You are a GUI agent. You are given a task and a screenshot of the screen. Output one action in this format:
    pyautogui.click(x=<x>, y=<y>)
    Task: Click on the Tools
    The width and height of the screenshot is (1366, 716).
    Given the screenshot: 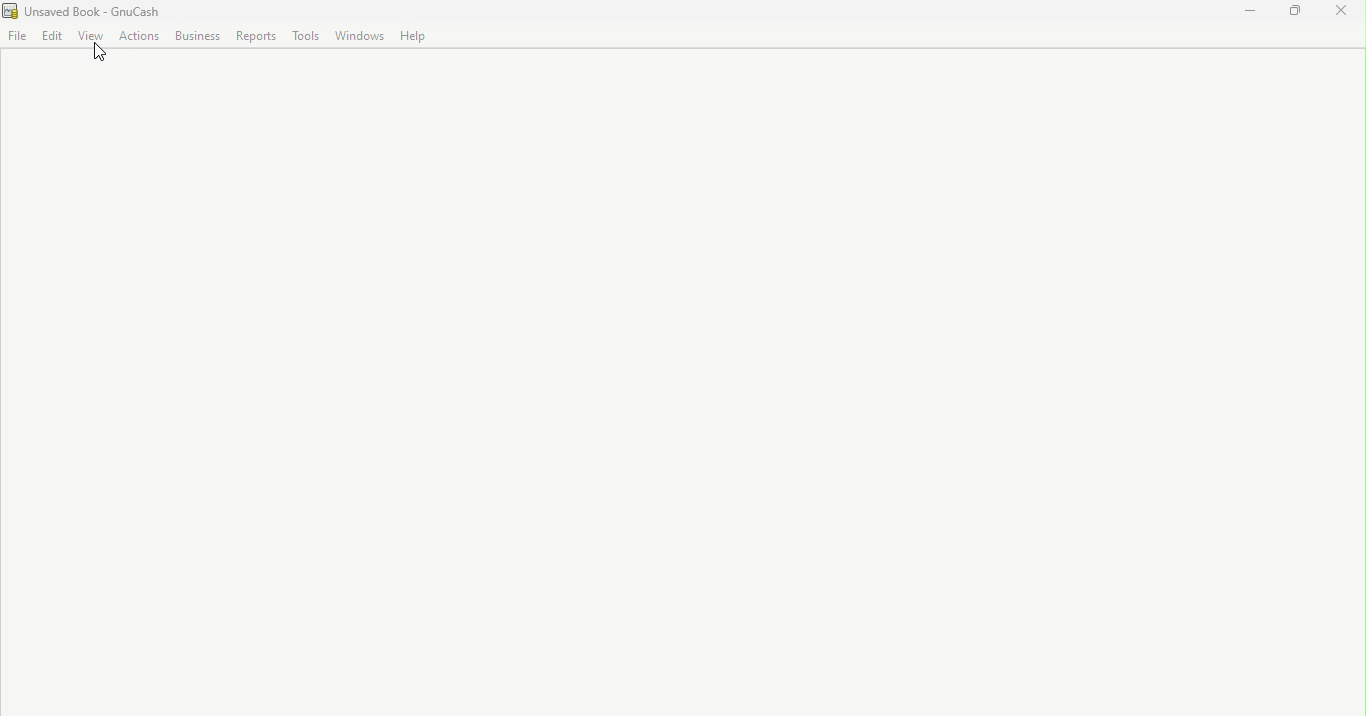 What is the action you would take?
    pyautogui.click(x=310, y=37)
    